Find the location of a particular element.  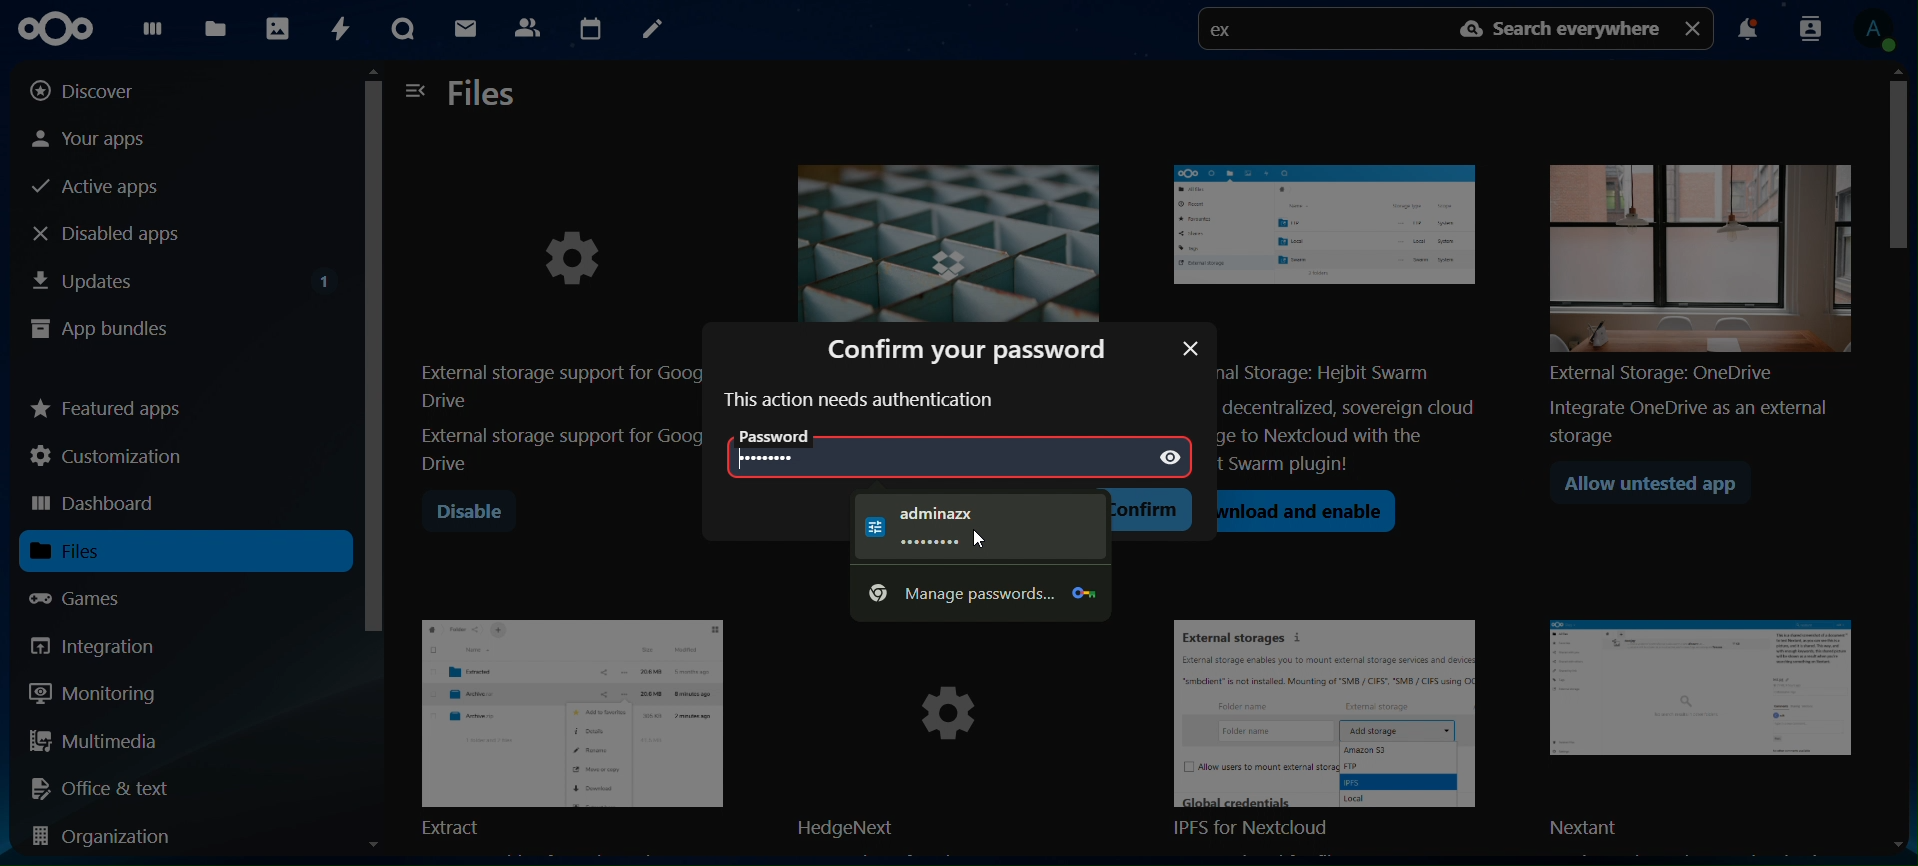

office & text is located at coordinates (107, 787).